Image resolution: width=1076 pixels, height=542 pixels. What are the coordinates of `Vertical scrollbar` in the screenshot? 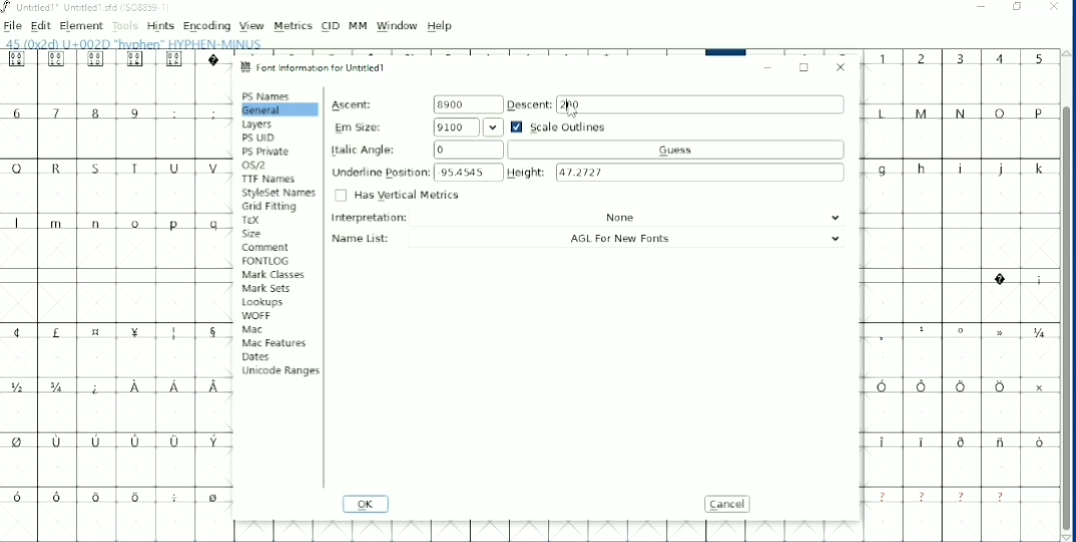 It's located at (1065, 321).